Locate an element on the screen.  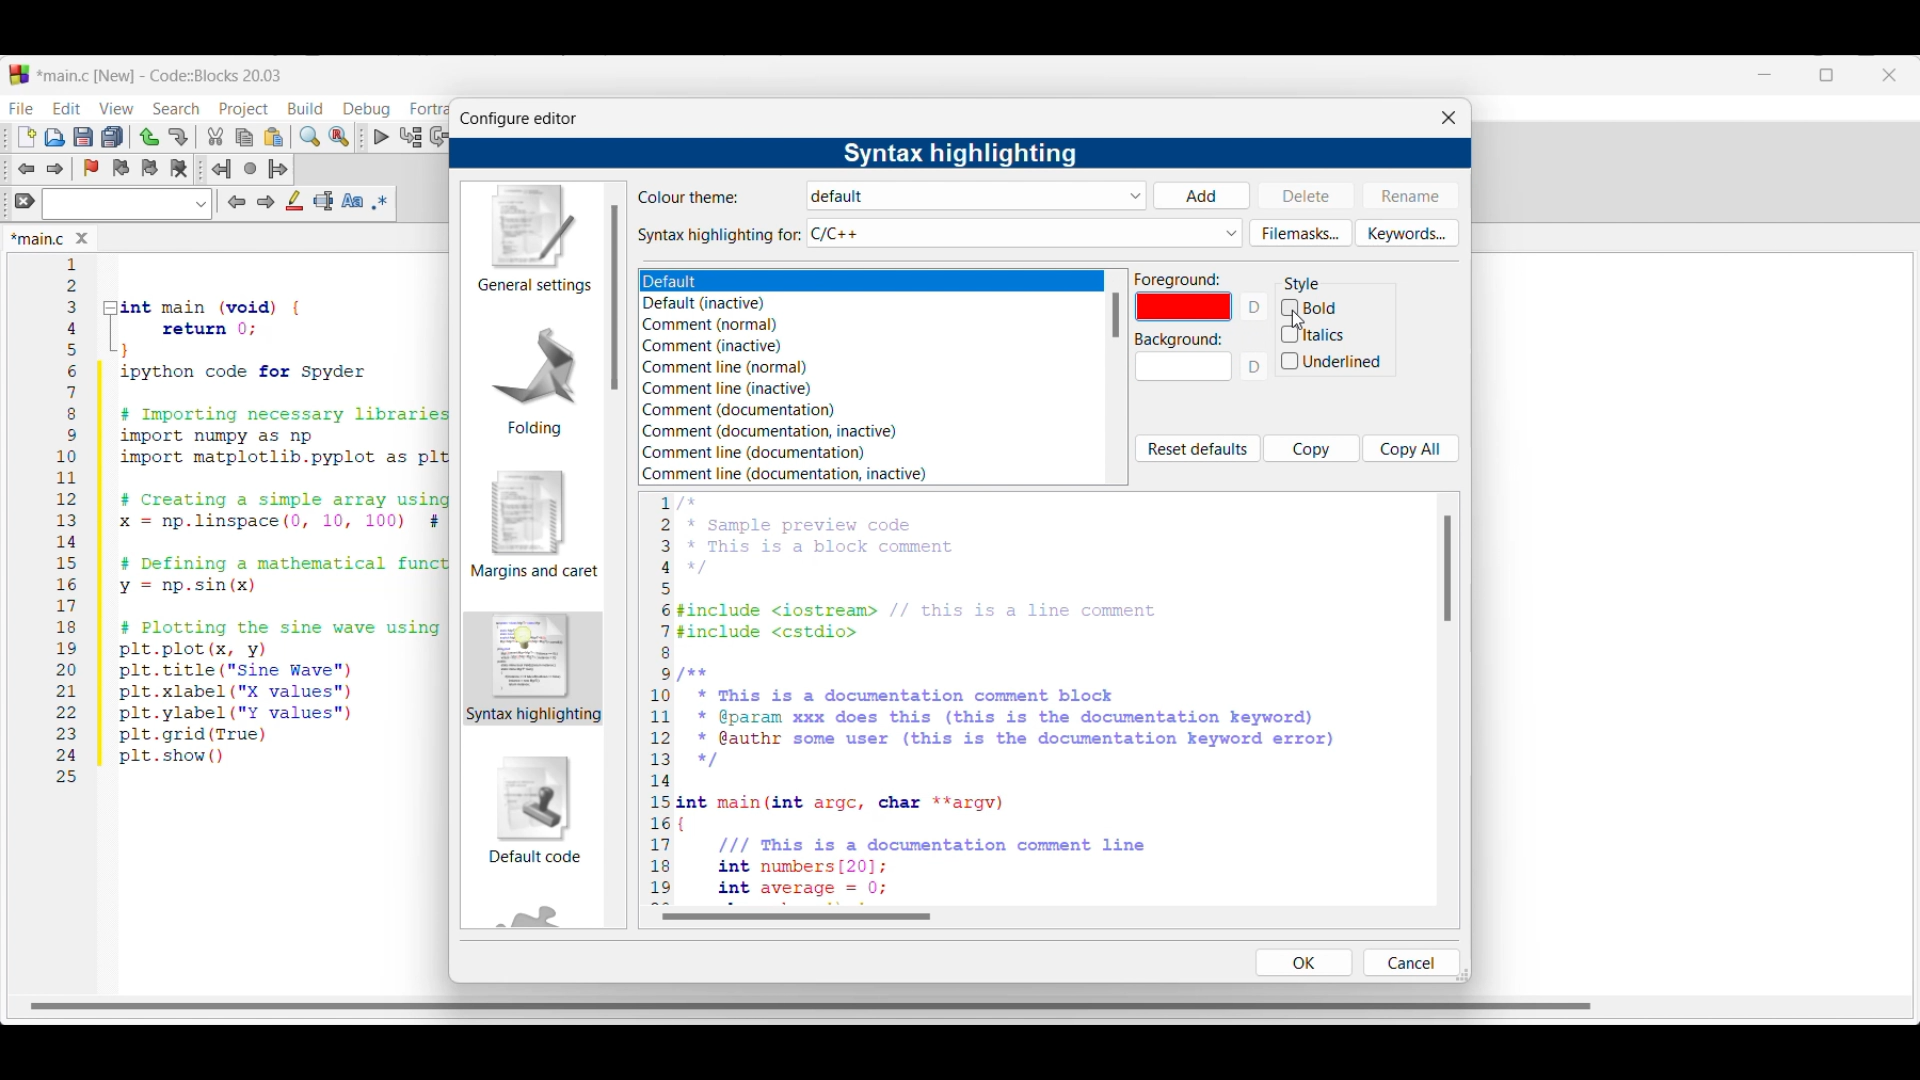
Rename is located at coordinates (1410, 195).